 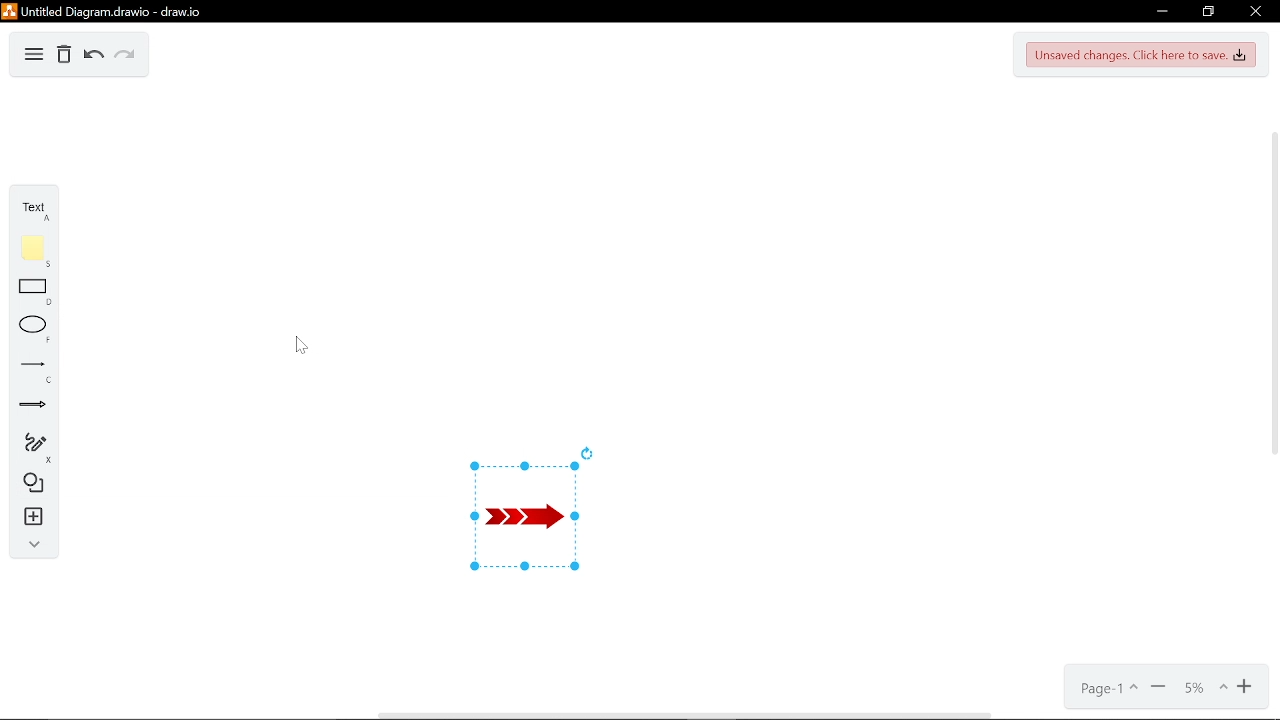 What do you see at coordinates (28, 208) in the screenshot?
I see `Text` at bounding box center [28, 208].